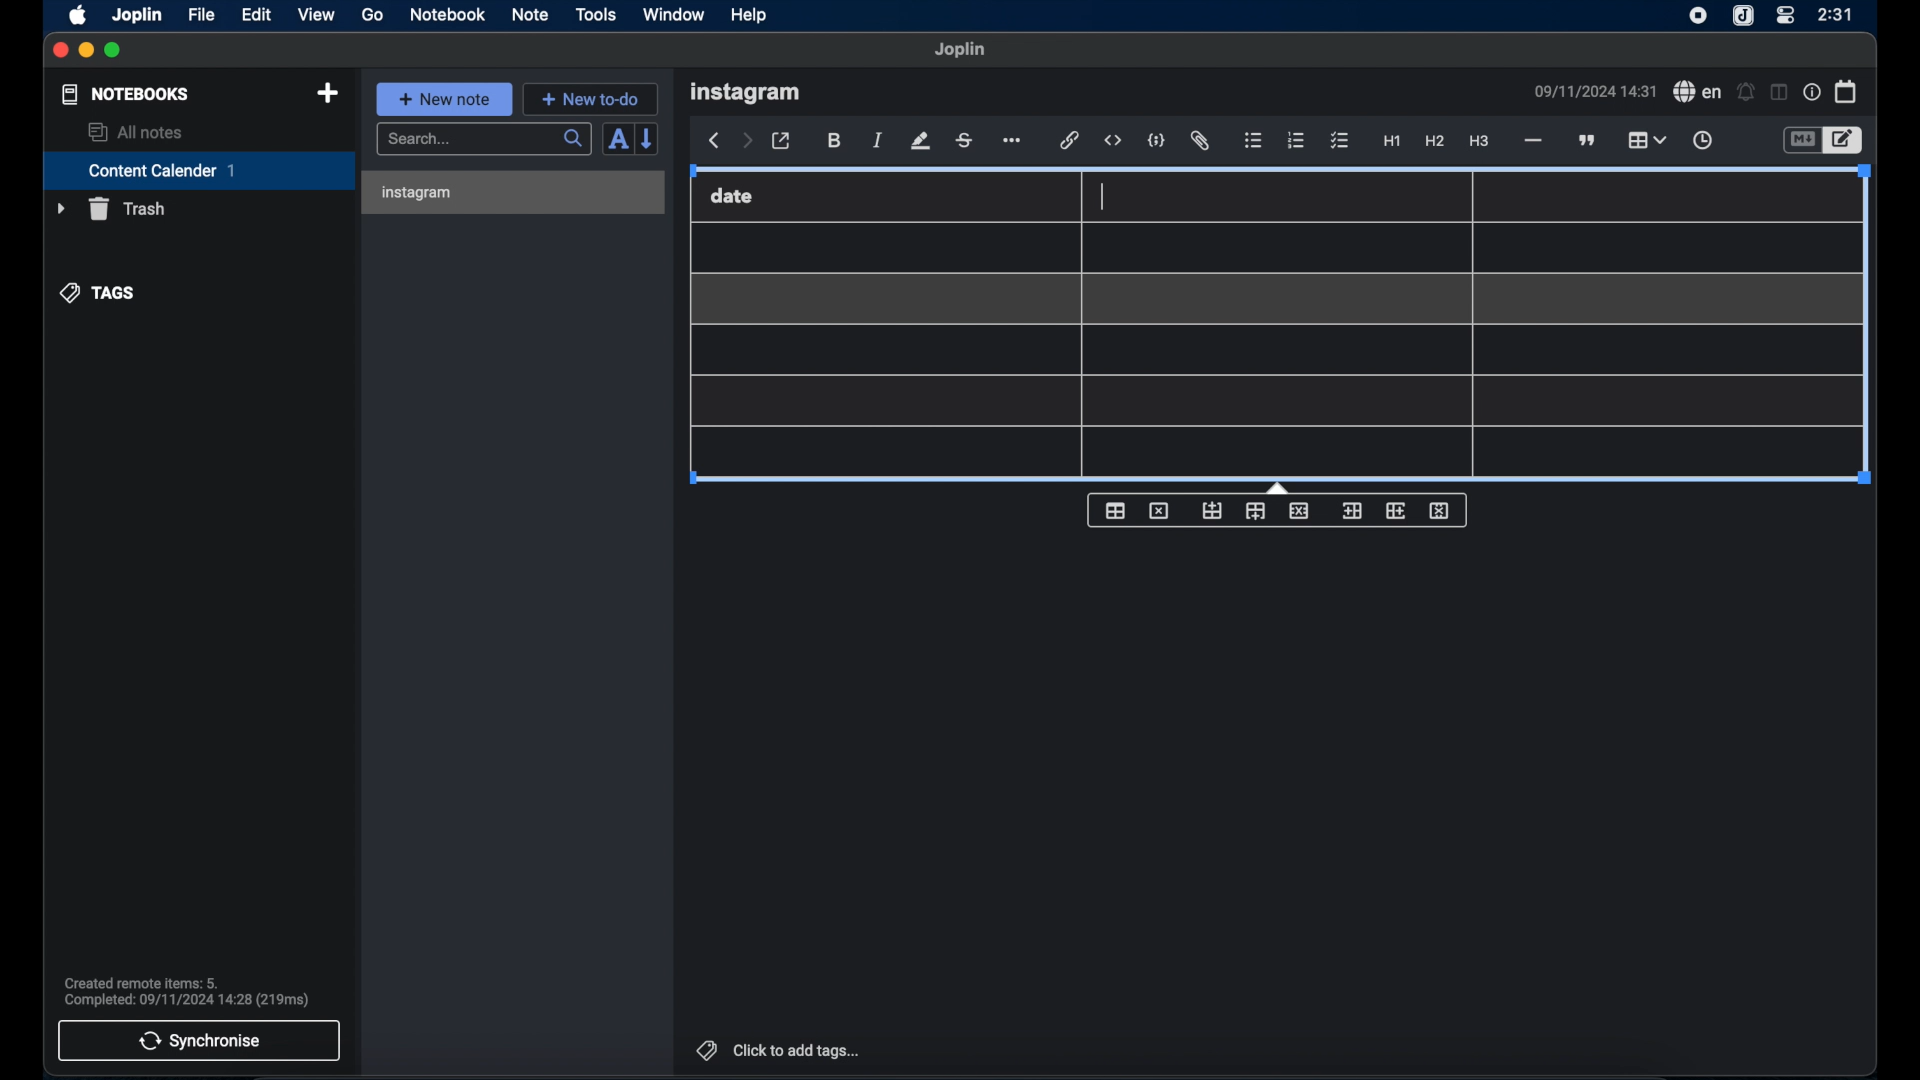 This screenshot has width=1920, height=1080. I want to click on toggle sort order field, so click(617, 140).